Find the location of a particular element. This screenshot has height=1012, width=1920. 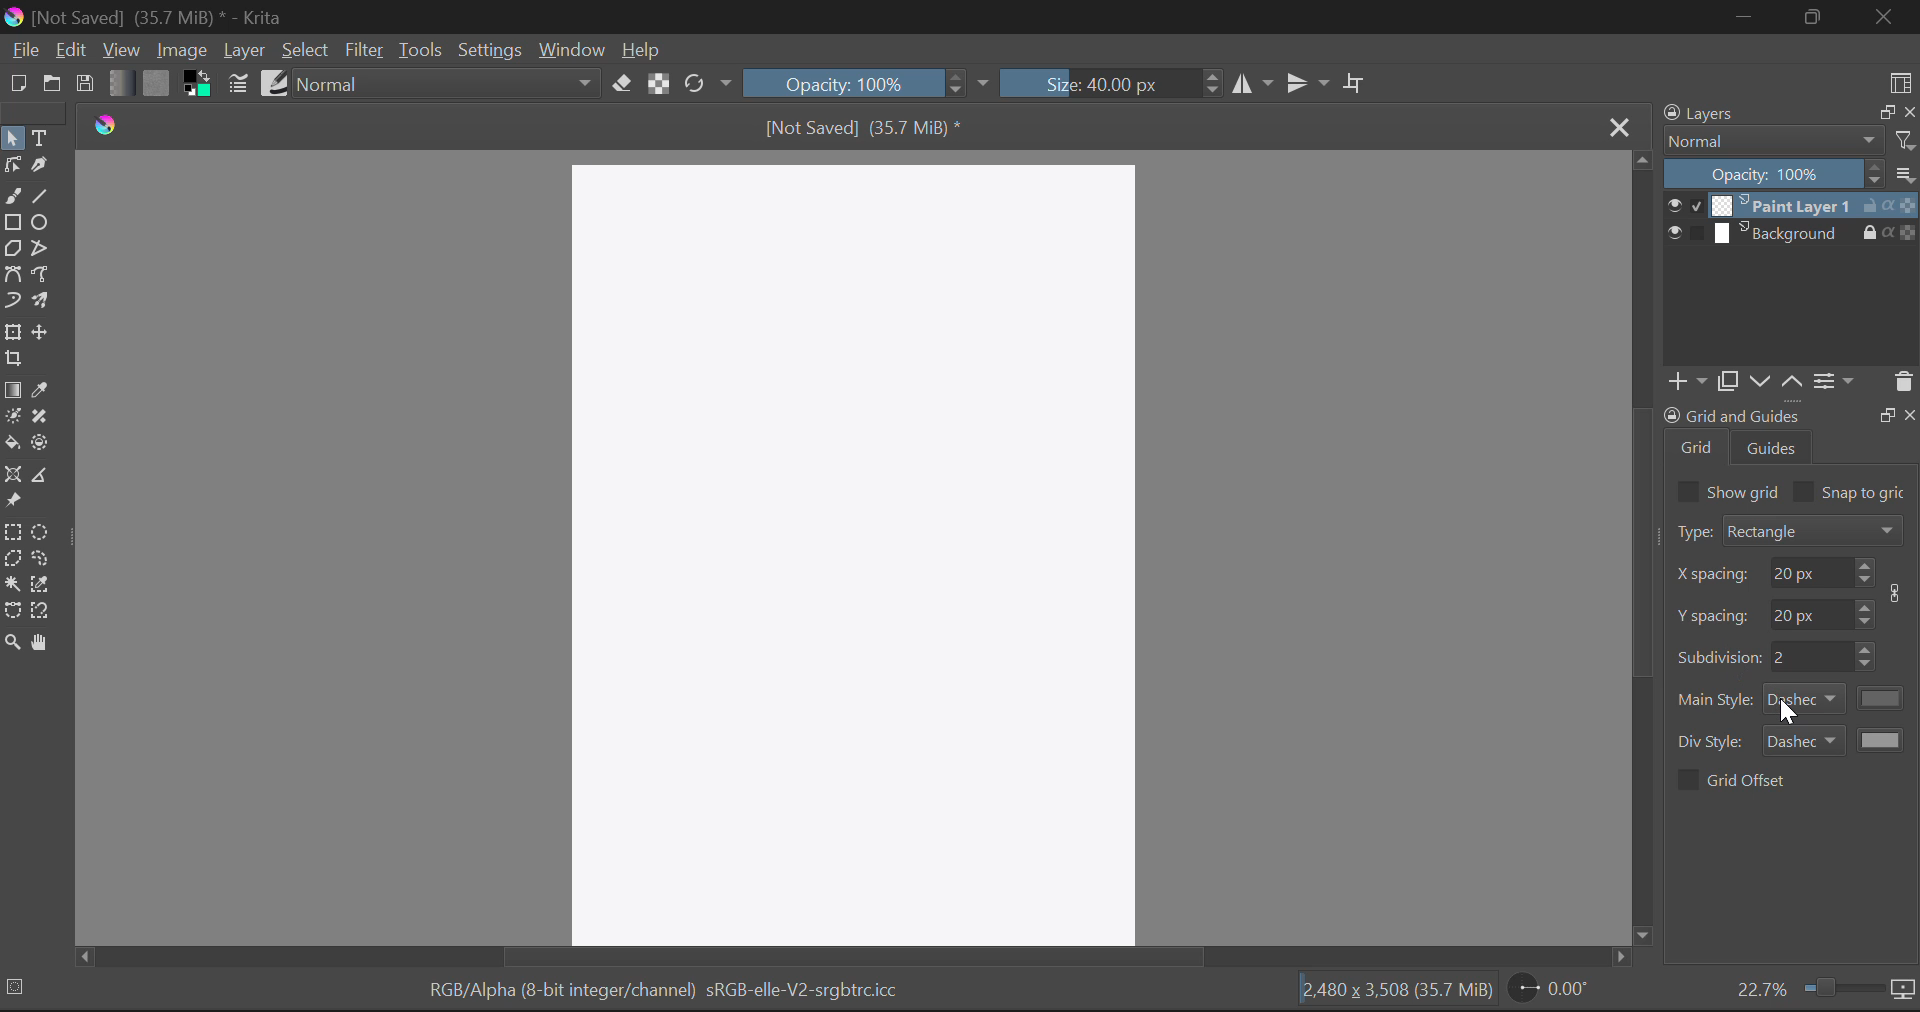

Dynamic Brush Tool is located at coordinates (12, 306).